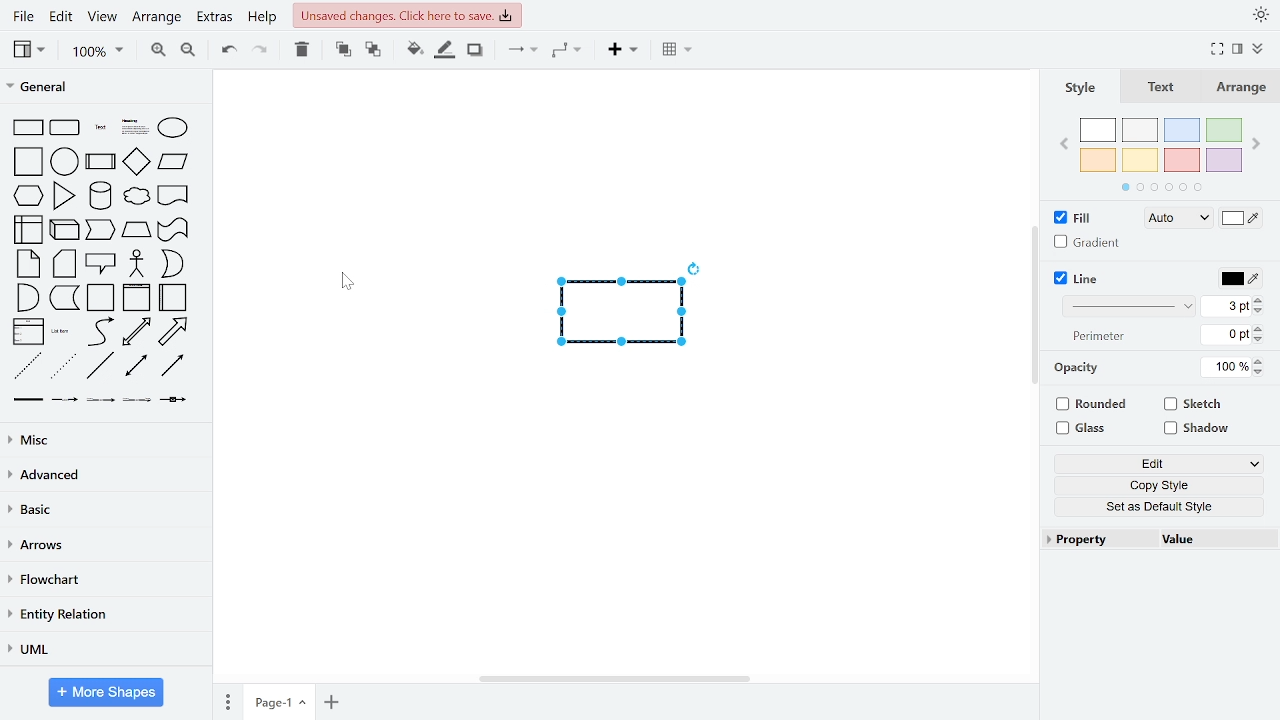 This screenshot has height=720, width=1280. Describe the element at coordinates (26, 195) in the screenshot. I see `general shapesgeneral shapes` at that location.